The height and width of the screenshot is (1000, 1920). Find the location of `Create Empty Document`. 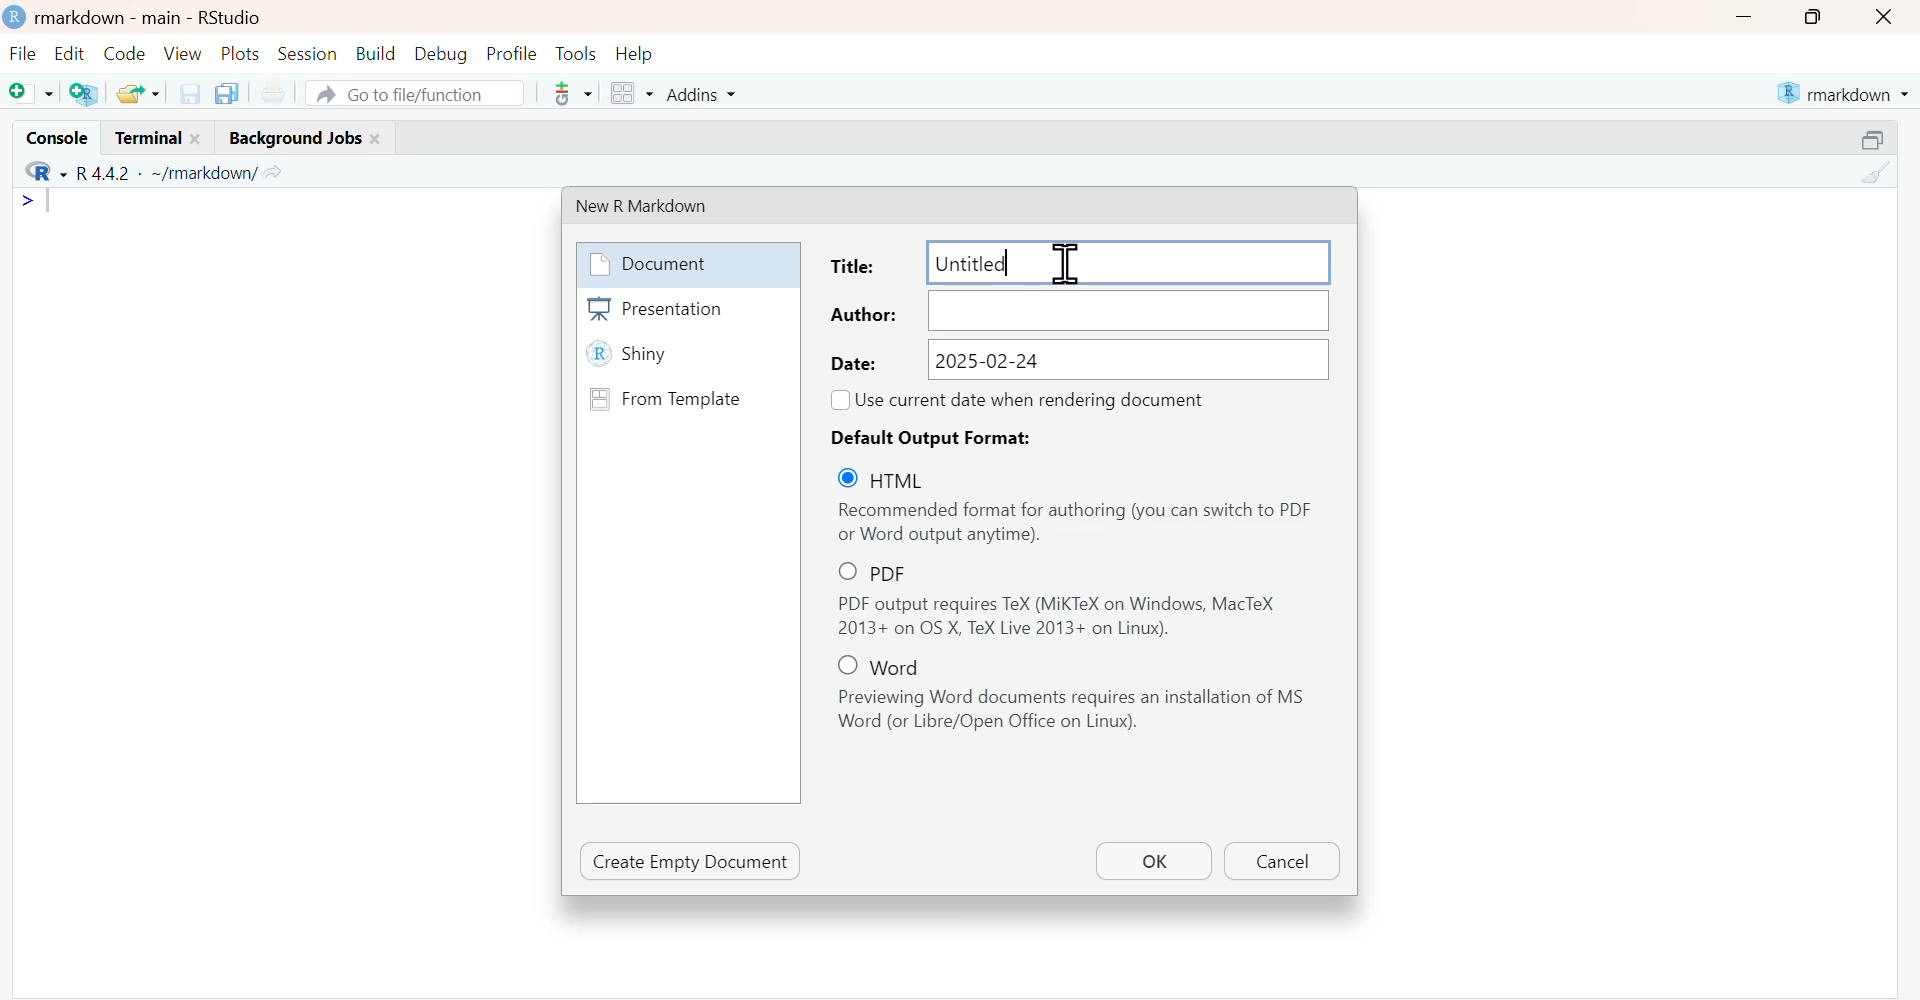

Create Empty Document is located at coordinates (691, 861).